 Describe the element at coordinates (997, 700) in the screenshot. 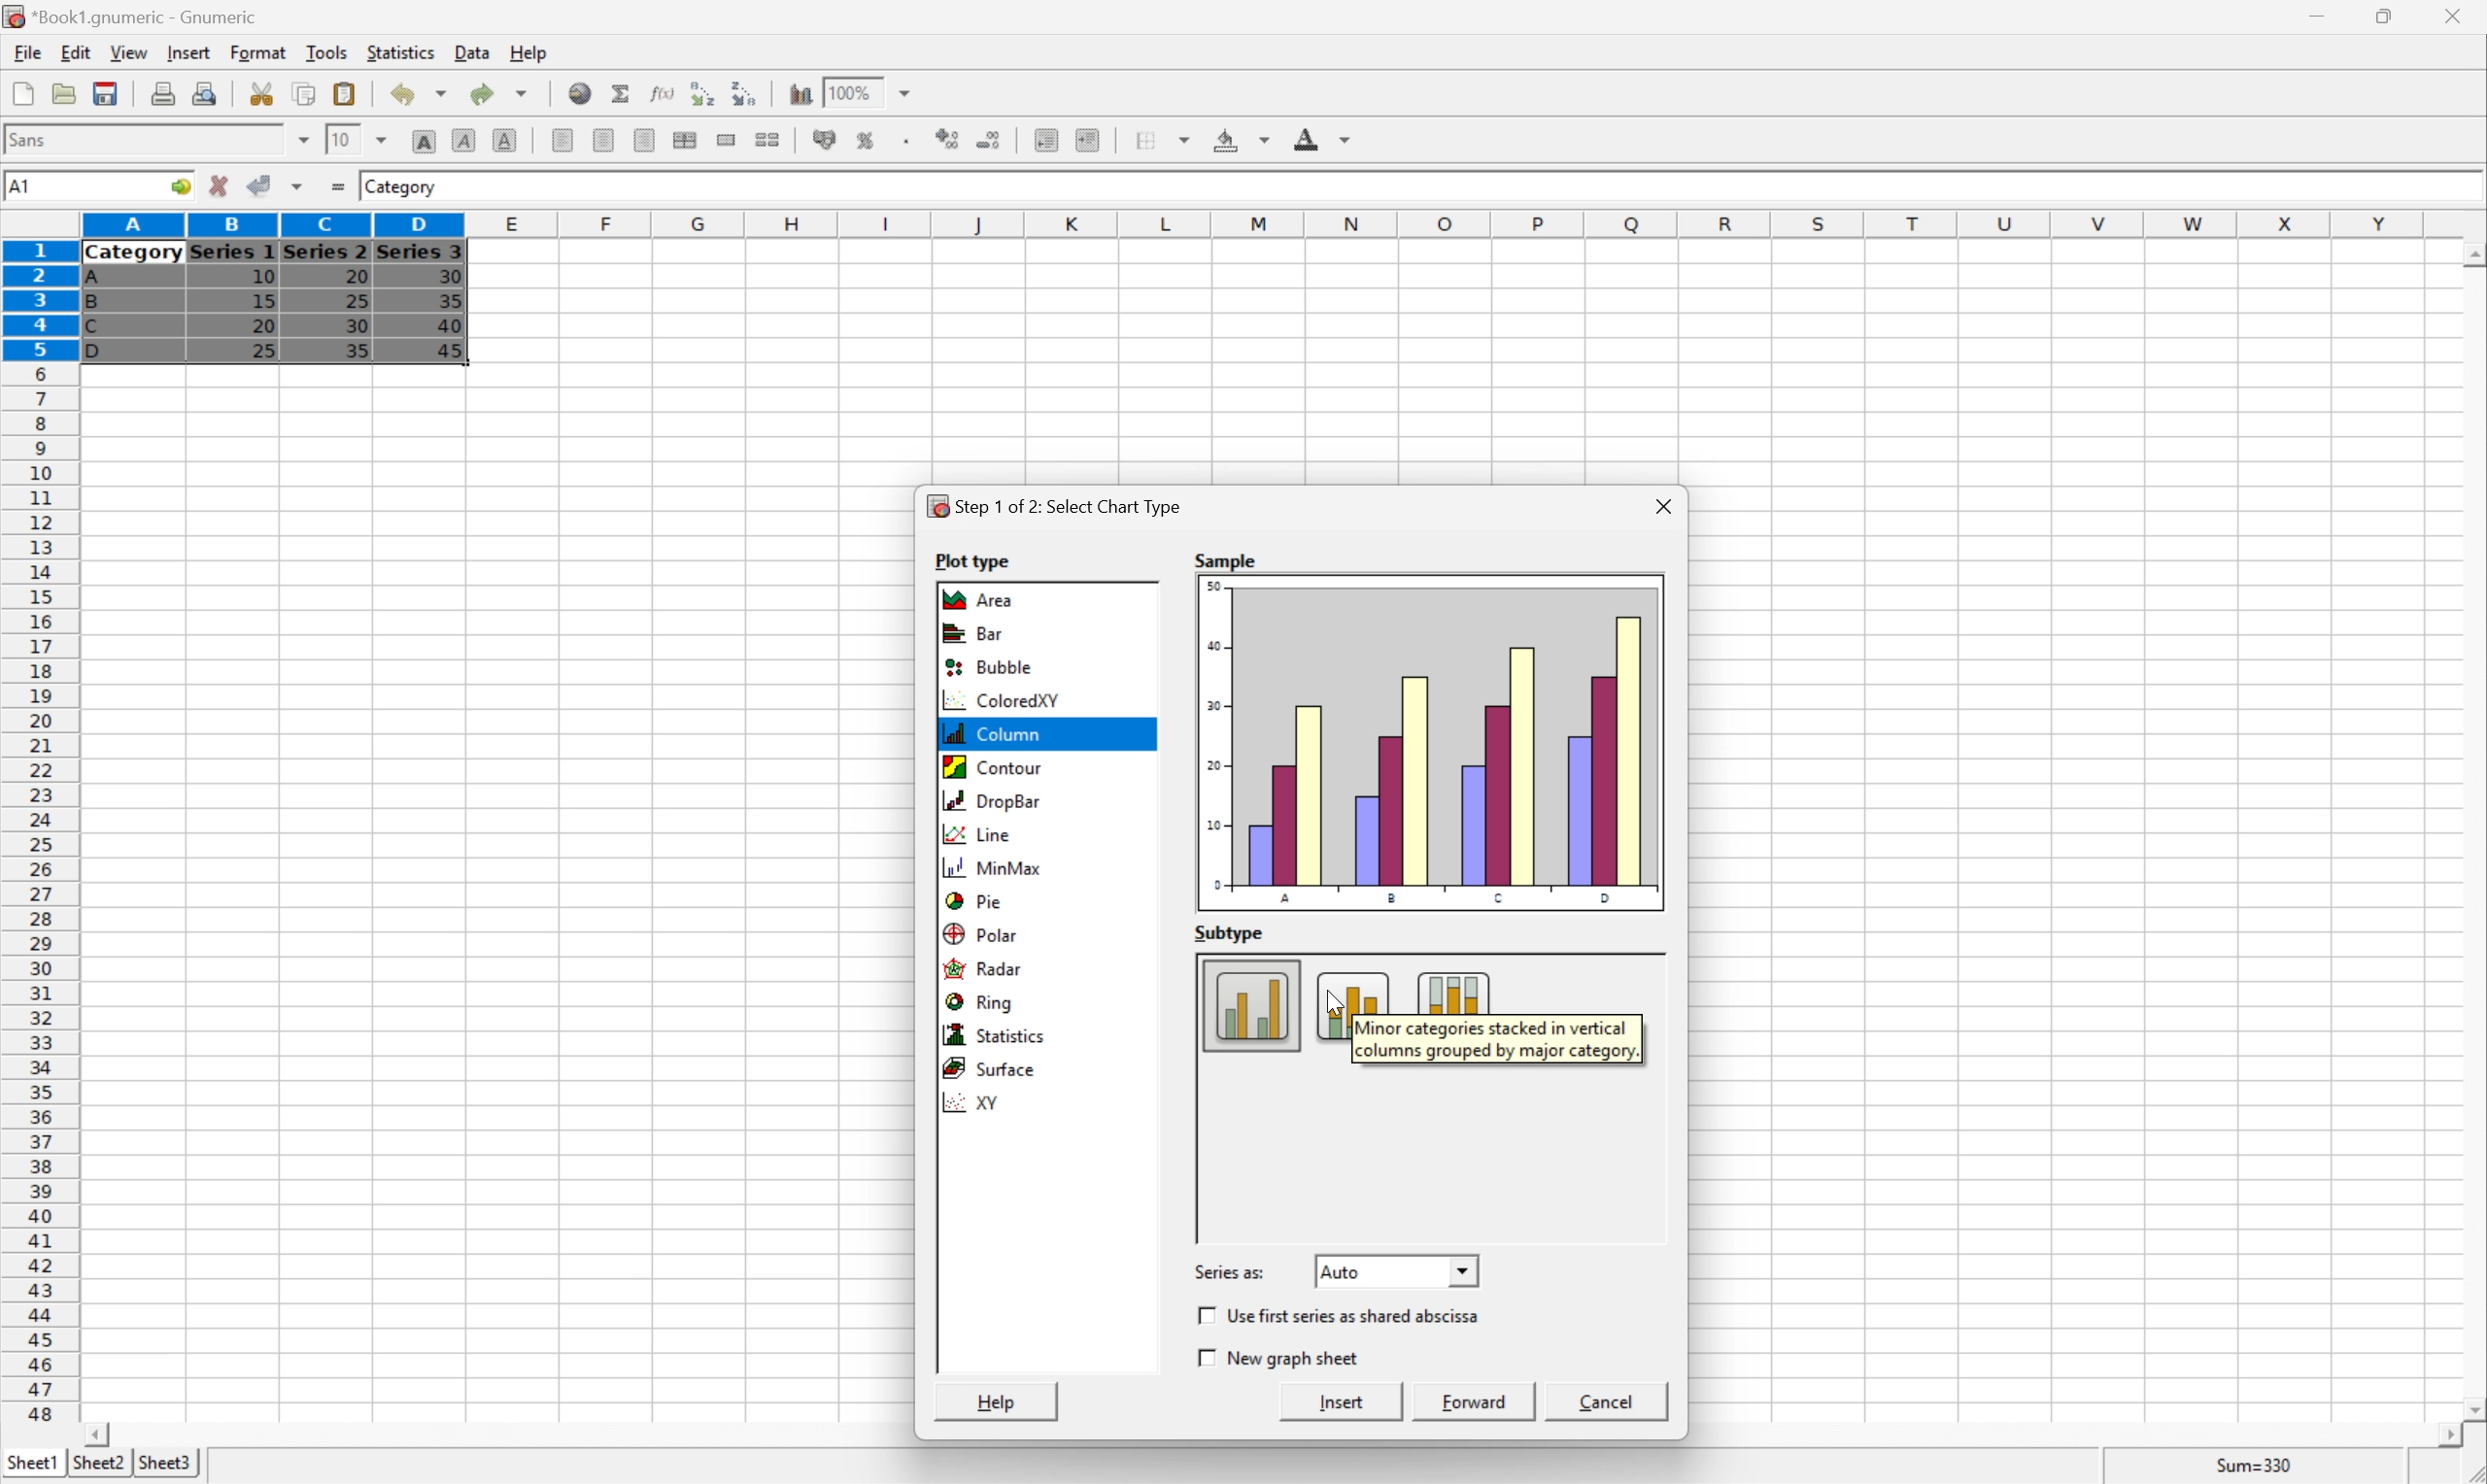

I see `ColoredXY` at that location.